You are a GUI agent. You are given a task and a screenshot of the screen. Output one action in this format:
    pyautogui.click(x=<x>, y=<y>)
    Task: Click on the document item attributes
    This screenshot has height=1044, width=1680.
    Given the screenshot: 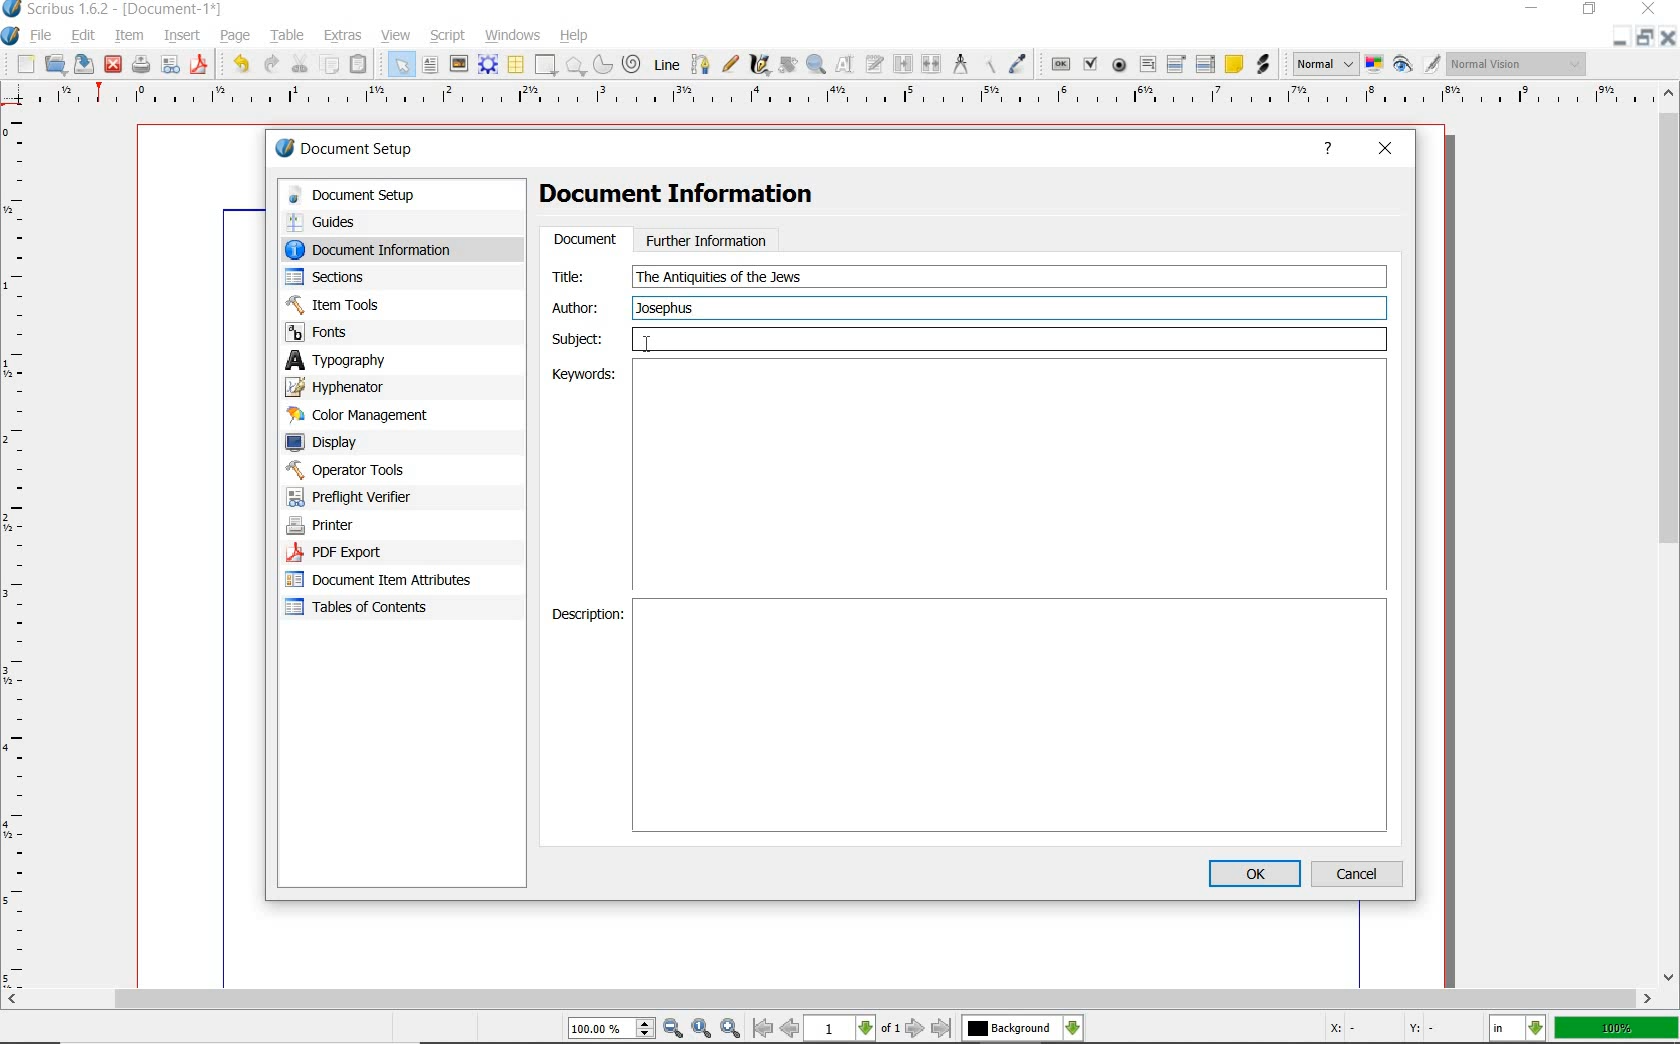 What is the action you would take?
    pyautogui.click(x=386, y=582)
    